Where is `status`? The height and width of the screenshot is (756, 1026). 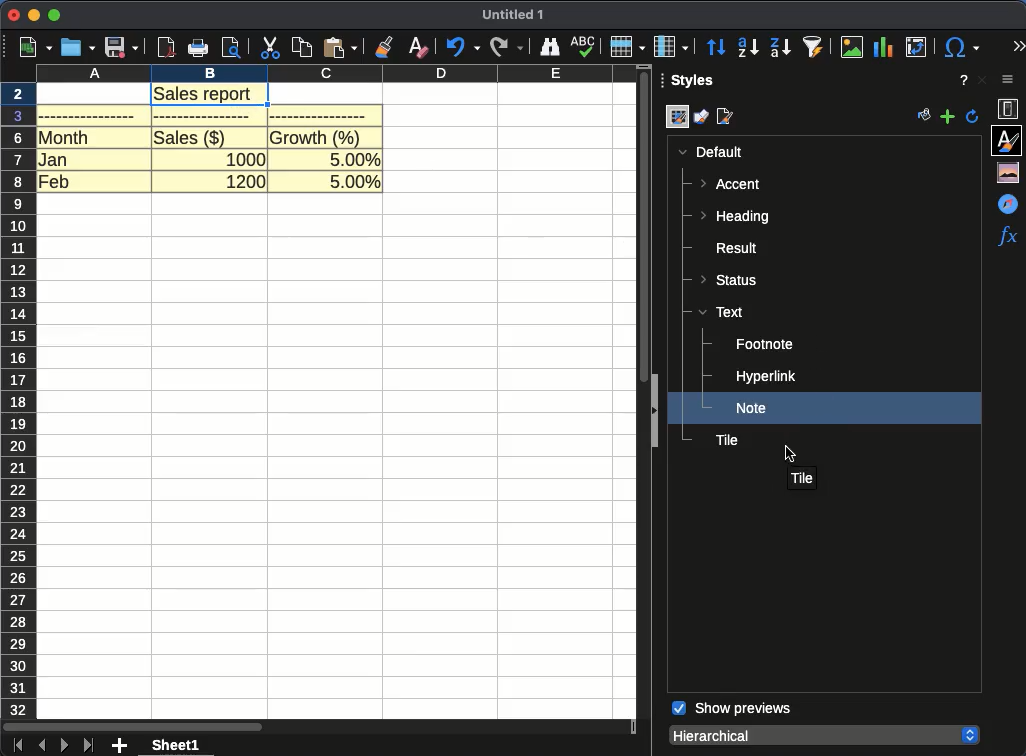
status is located at coordinates (732, 278).